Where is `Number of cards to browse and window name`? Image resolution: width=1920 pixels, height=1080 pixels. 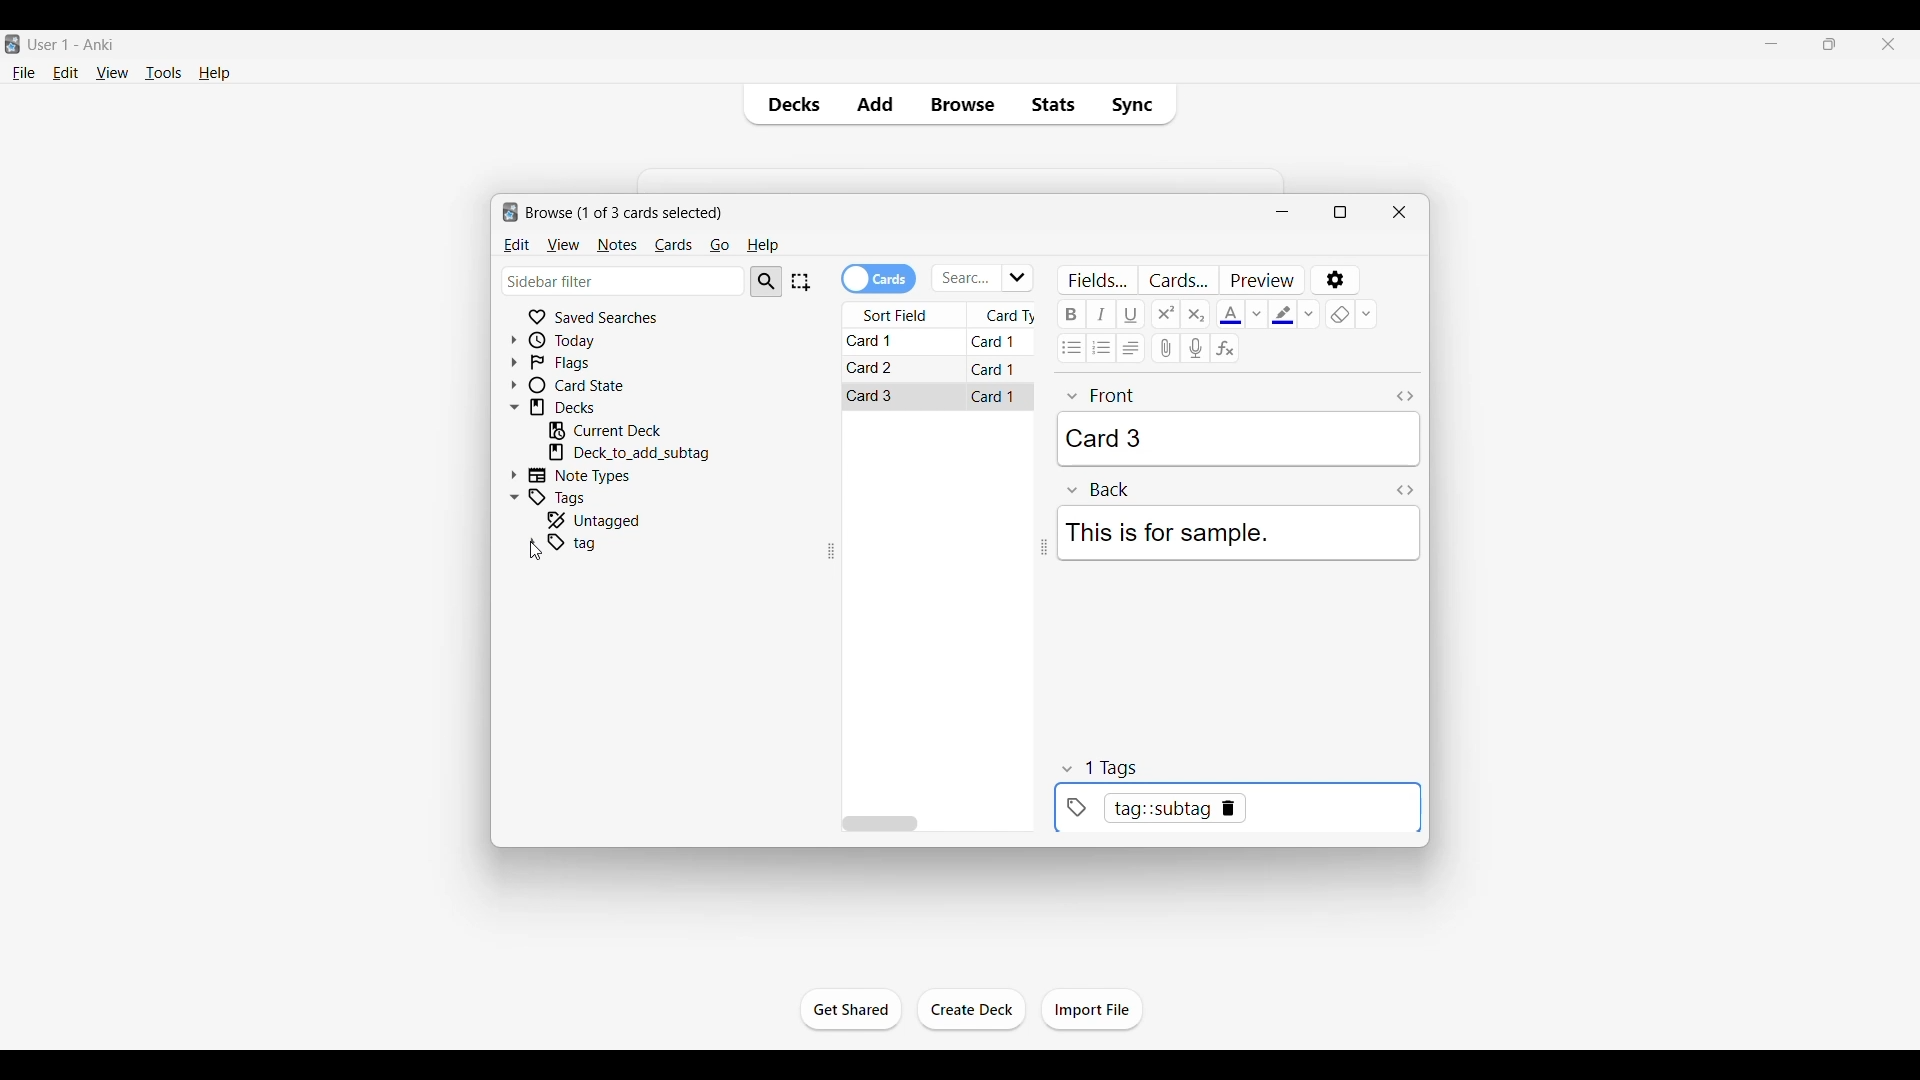
Number of cards to browse and window name is located at coordinates (624, 213).